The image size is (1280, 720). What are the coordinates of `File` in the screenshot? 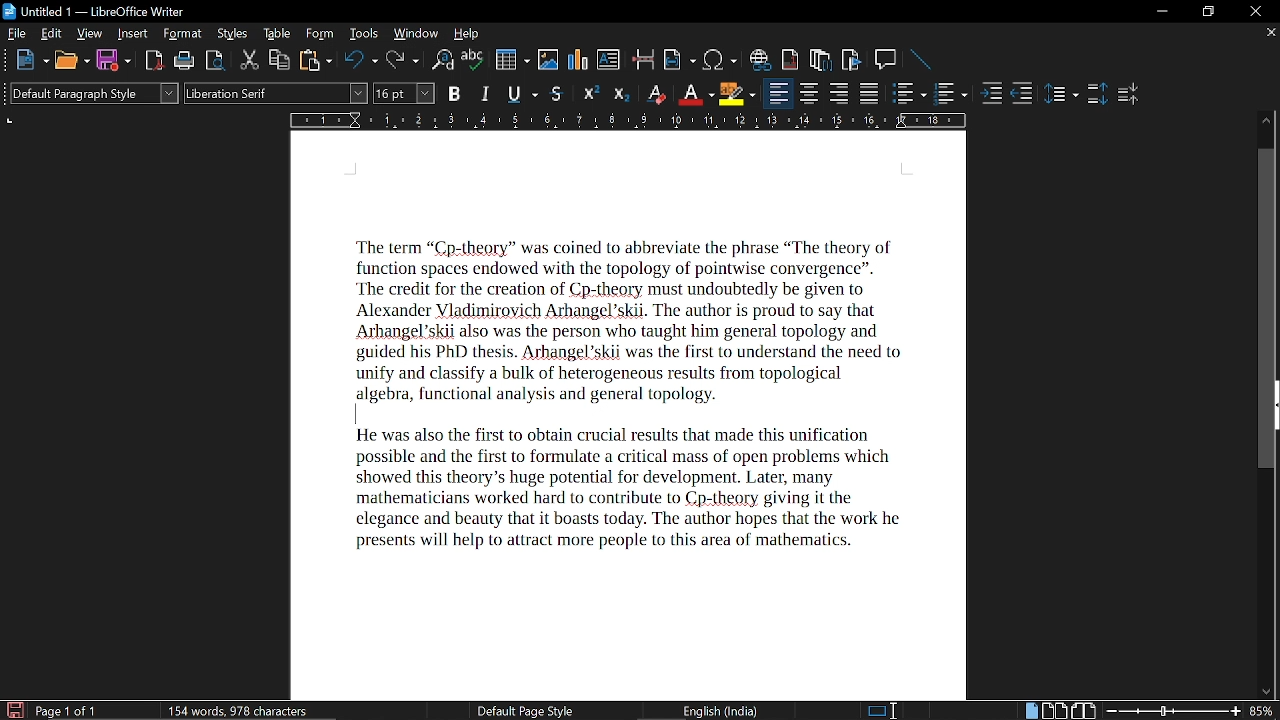 It's located at (16, 33).